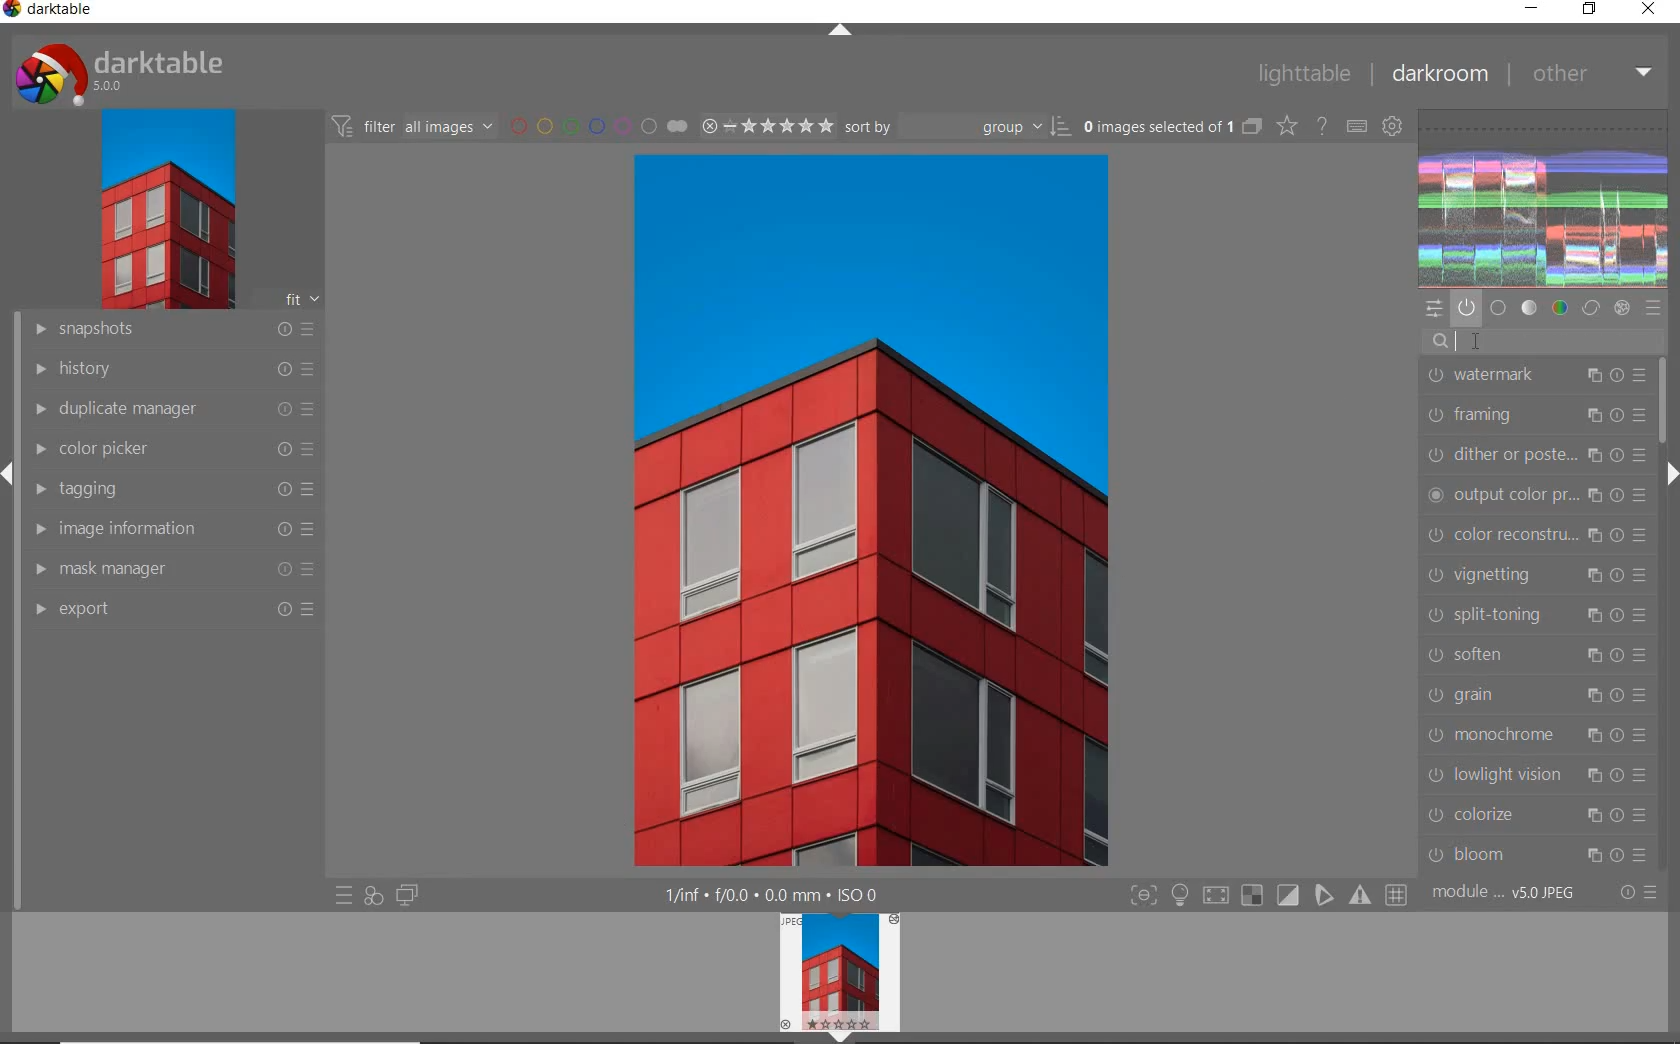  What do you see at coordinates (1670, 473) in the screenshot?
I see `expand/collapse` at bounding box center [1670, 473].